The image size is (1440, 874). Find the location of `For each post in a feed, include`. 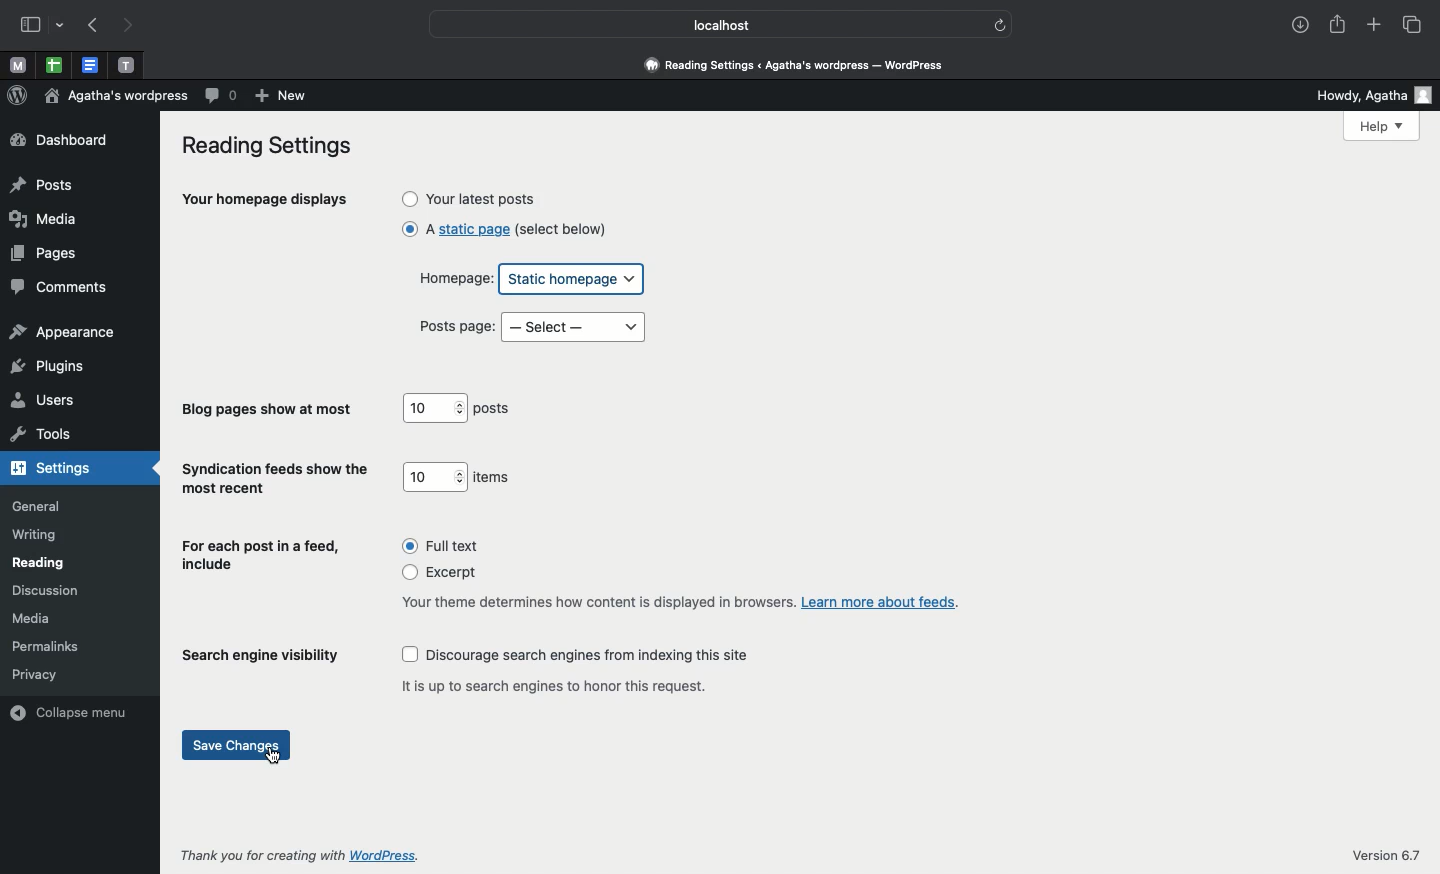

For each post in a feed, include is located at coordinates (263, 557).